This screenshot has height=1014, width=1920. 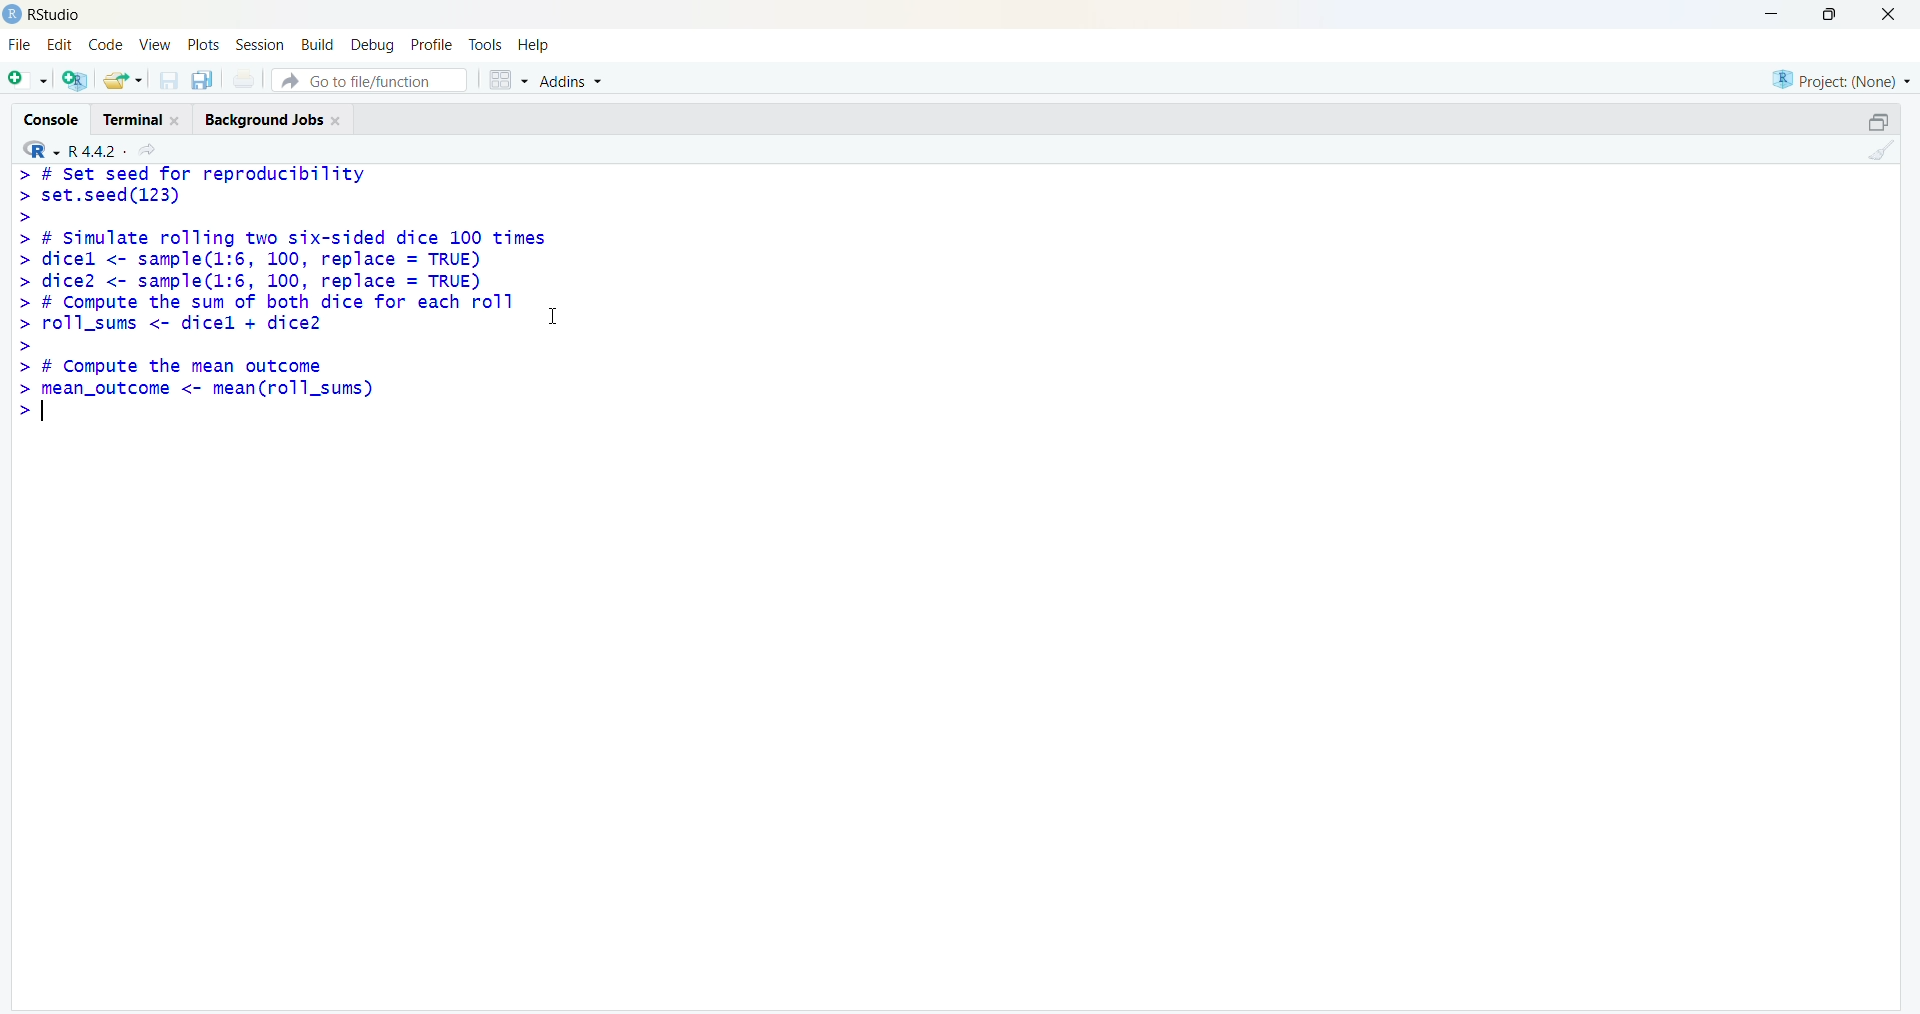 I want to click on close, so click(x=1890, y=13).